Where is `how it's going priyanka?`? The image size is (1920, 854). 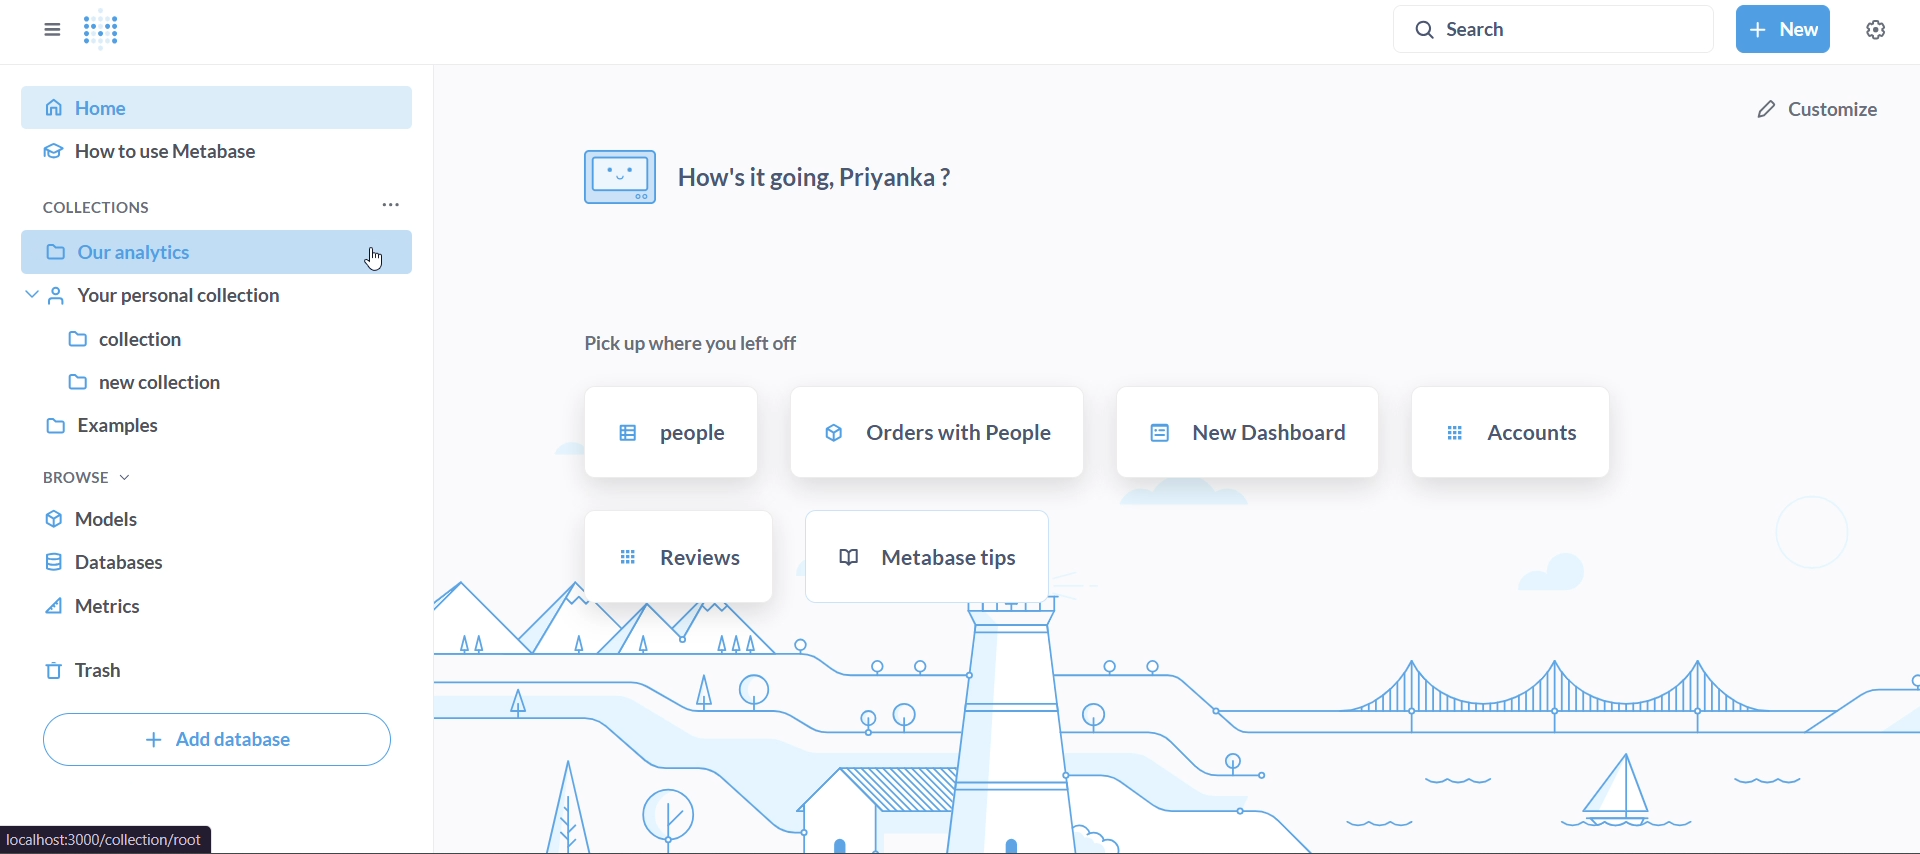 how it's going priyanka? is located at coordinates (771, 175).